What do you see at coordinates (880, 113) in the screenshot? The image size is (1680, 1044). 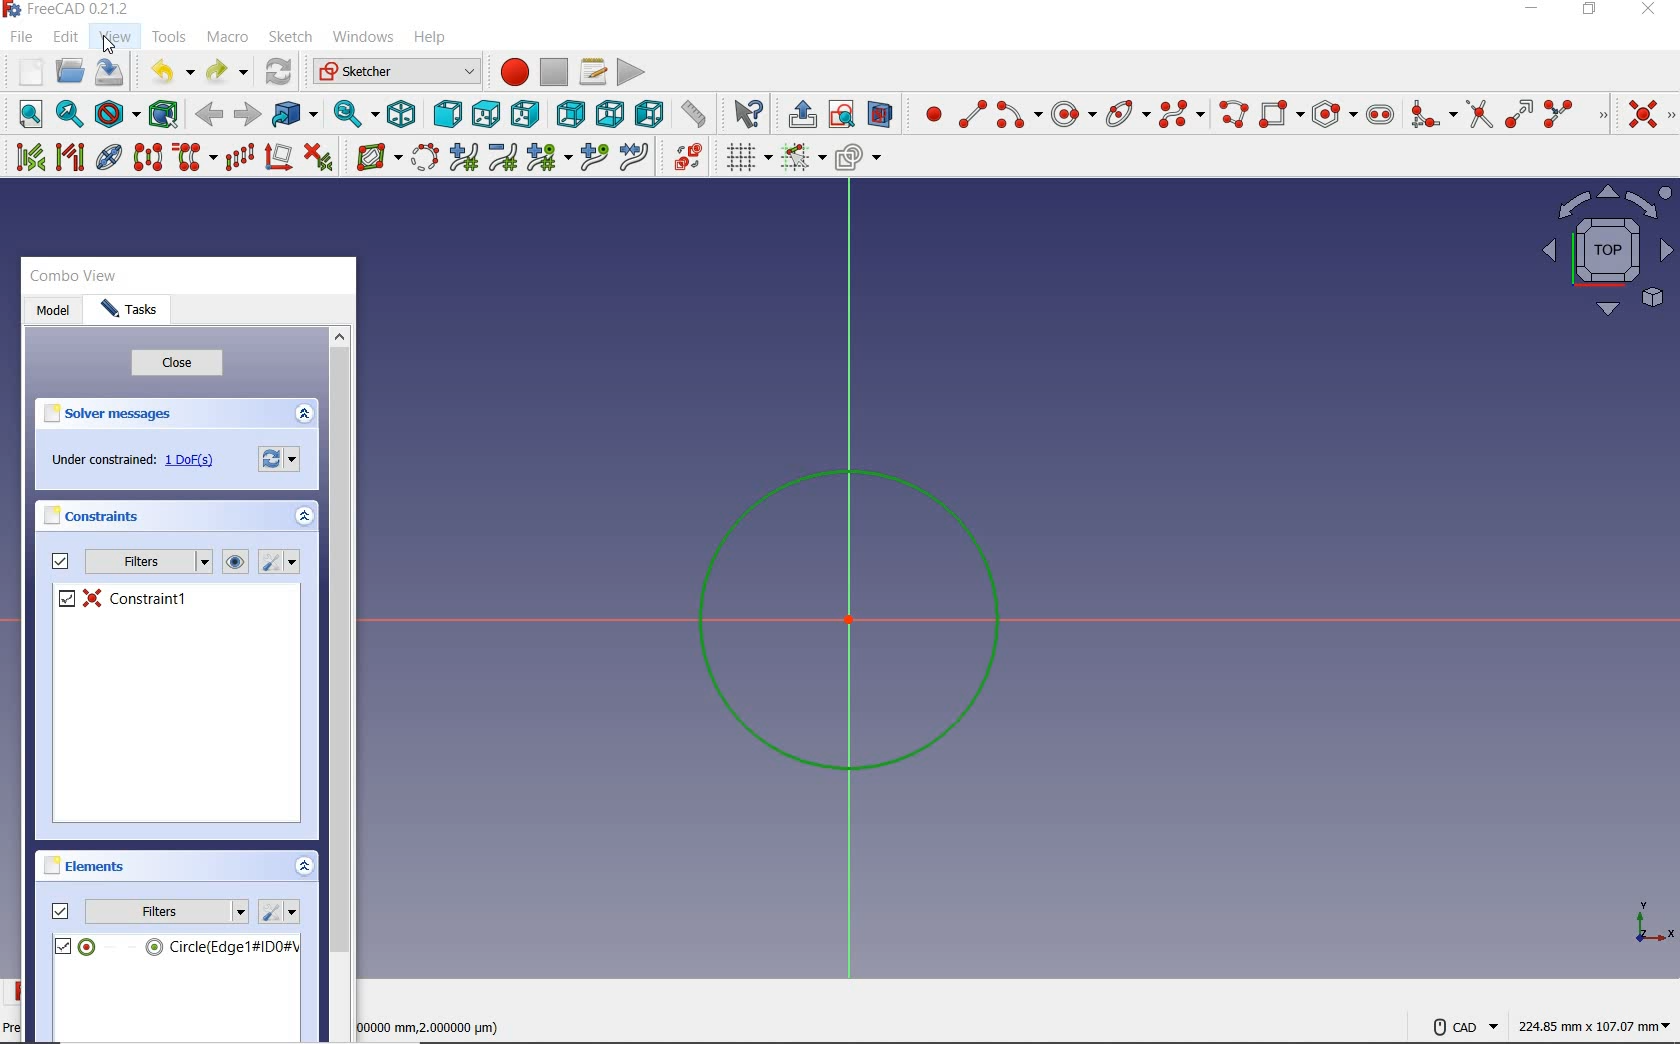 I see `view section` at bounding box center [880, 113].